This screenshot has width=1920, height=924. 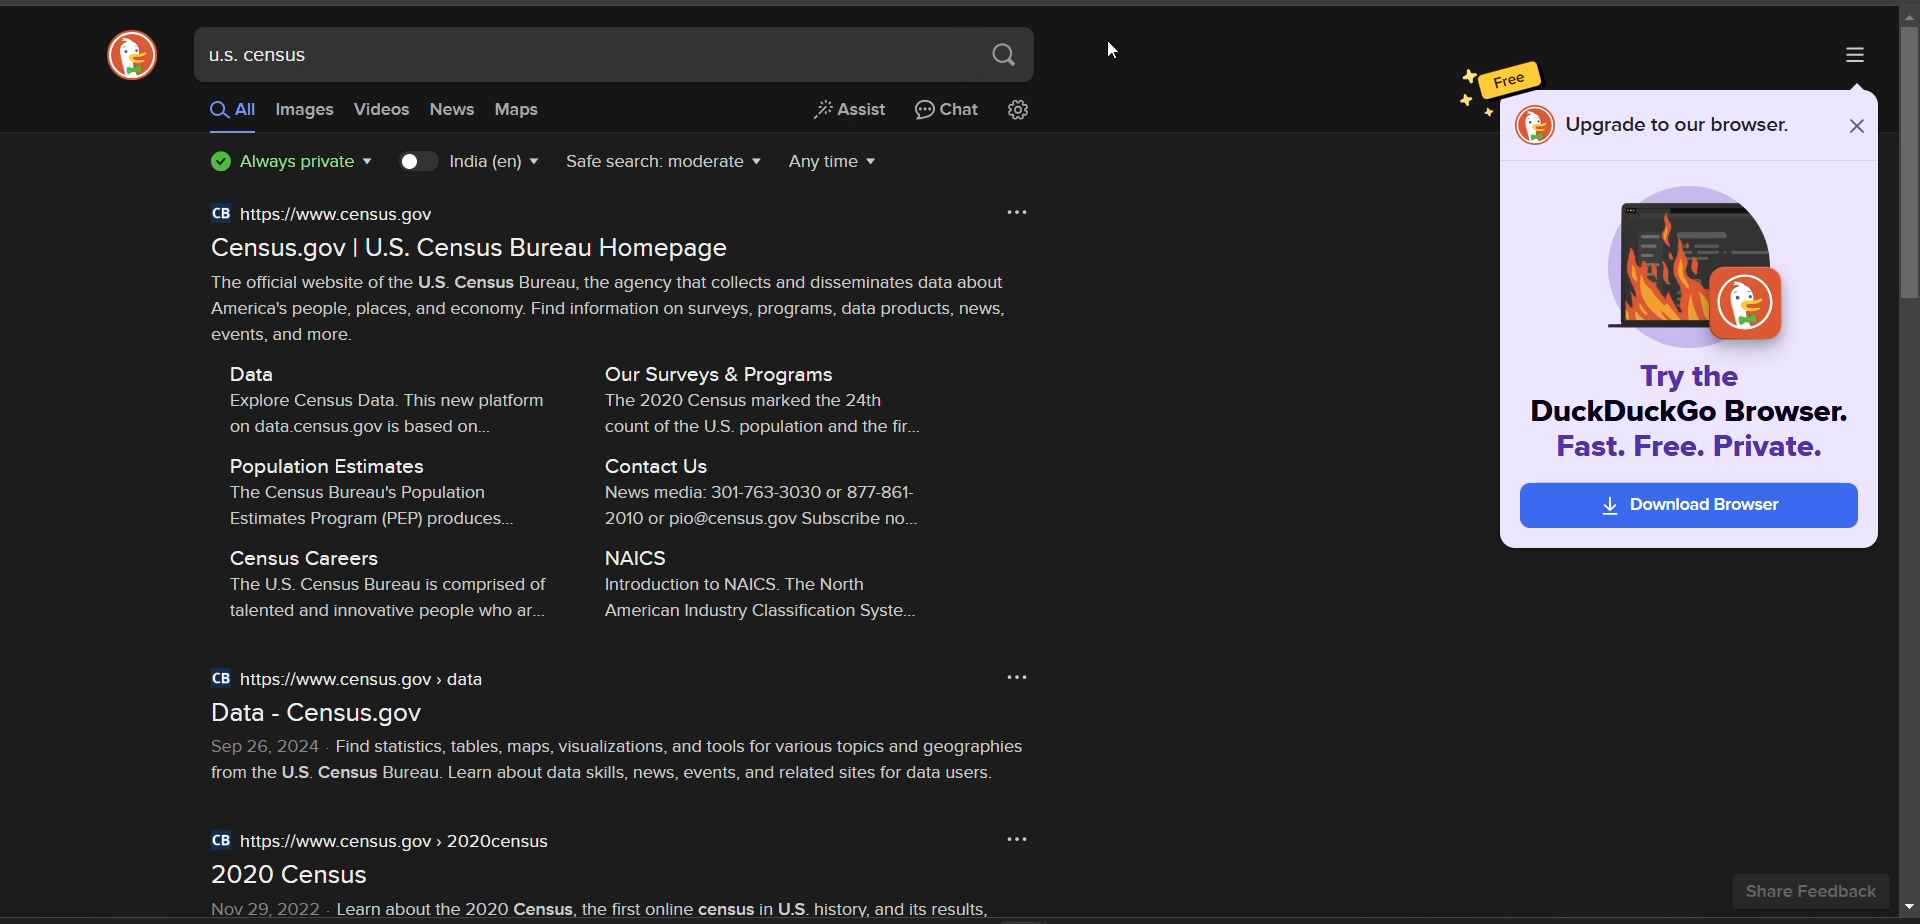 What do you see at coordinates (333, 714) in the screenshot?
I see `Data - Census.gov` at bounding box center [333, 714].